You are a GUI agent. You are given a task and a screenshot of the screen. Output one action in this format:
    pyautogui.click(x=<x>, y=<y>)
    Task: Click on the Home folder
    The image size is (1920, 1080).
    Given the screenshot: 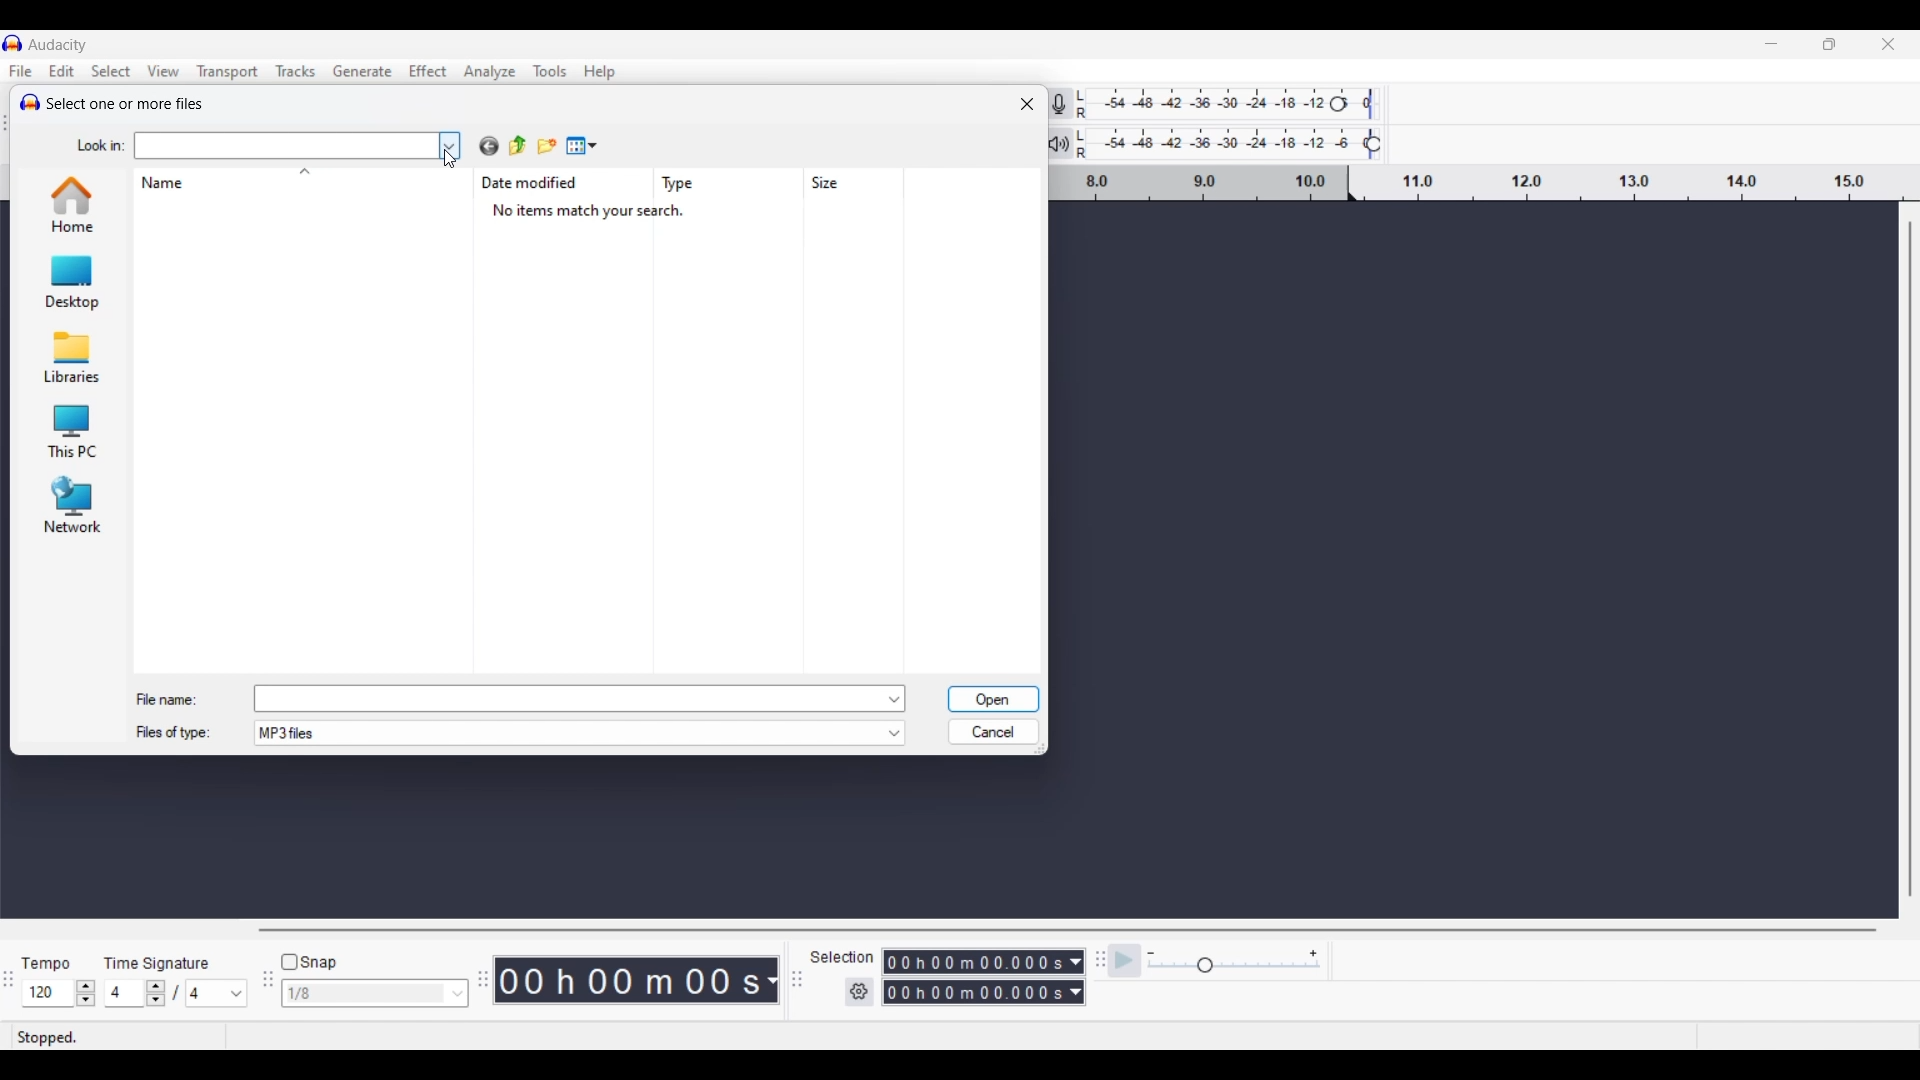 What is the action you would take?
    pyautogui.click(x=70, y=204)
    